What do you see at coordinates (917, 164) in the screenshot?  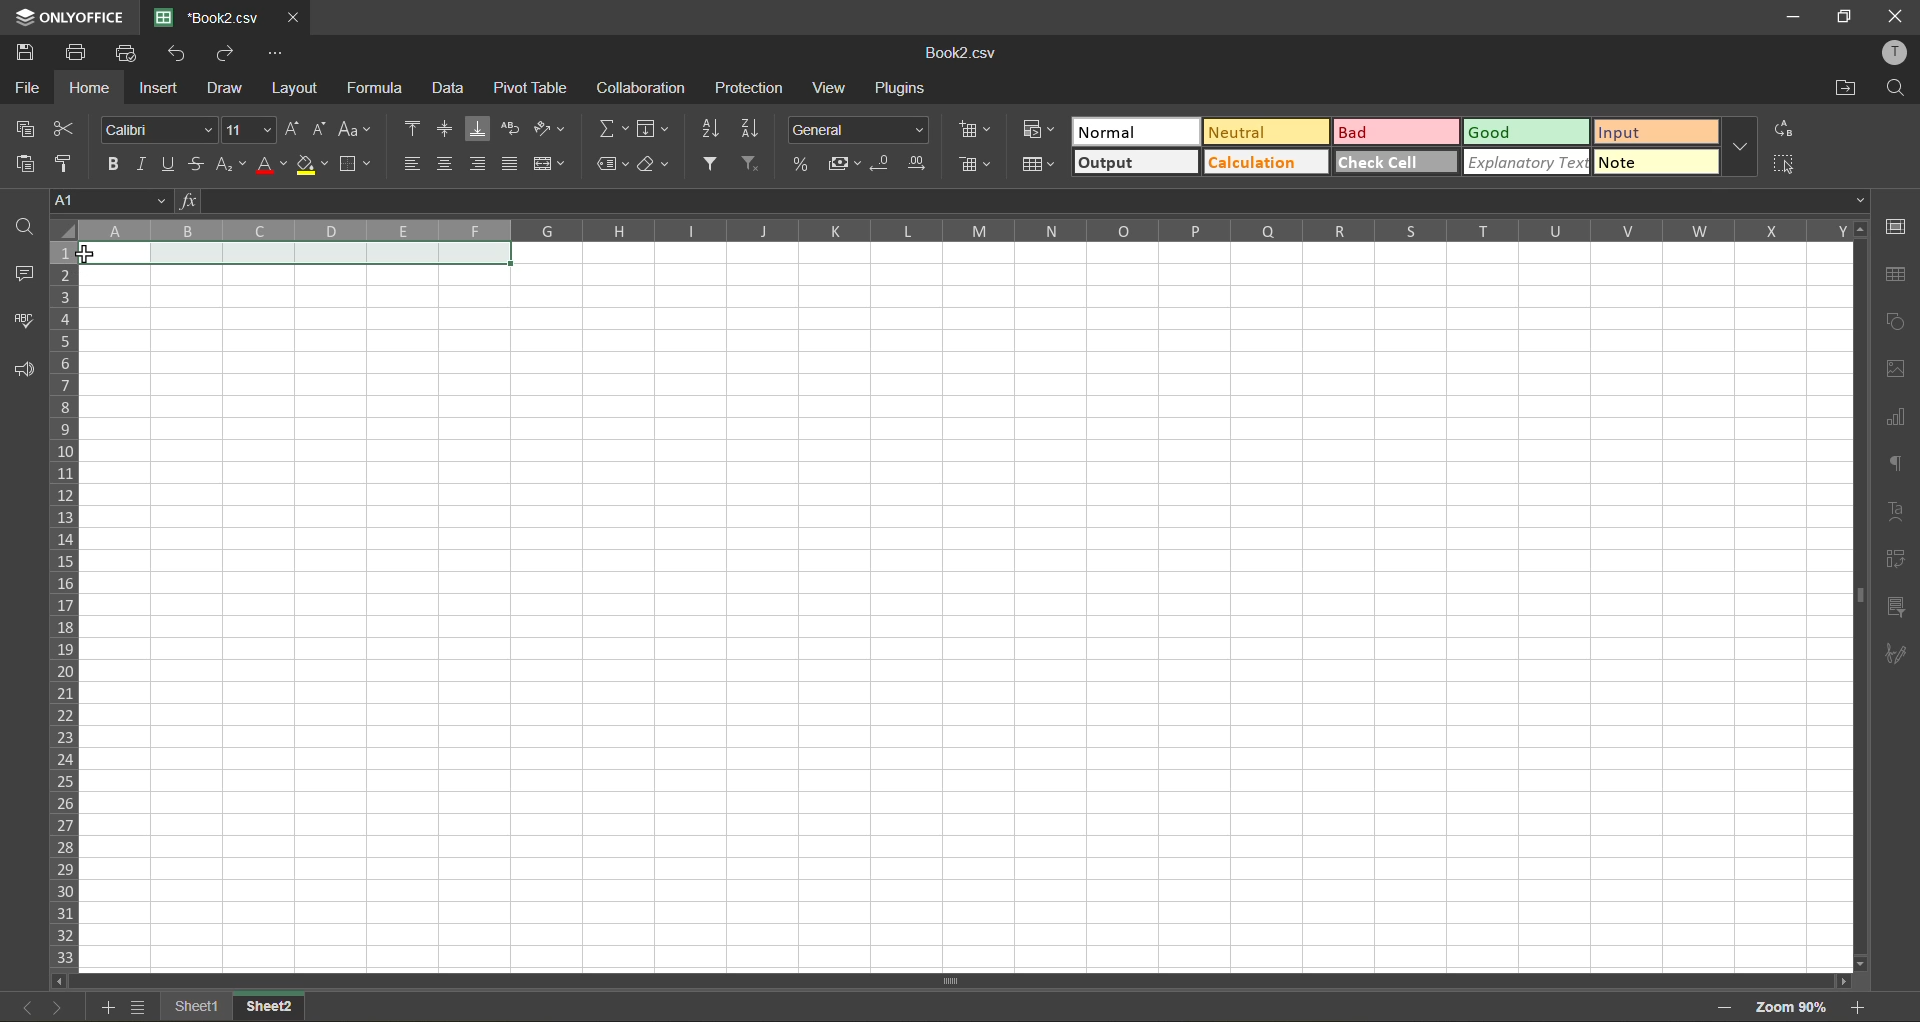 I see `increase decimal` at bounding box center [917, 164].